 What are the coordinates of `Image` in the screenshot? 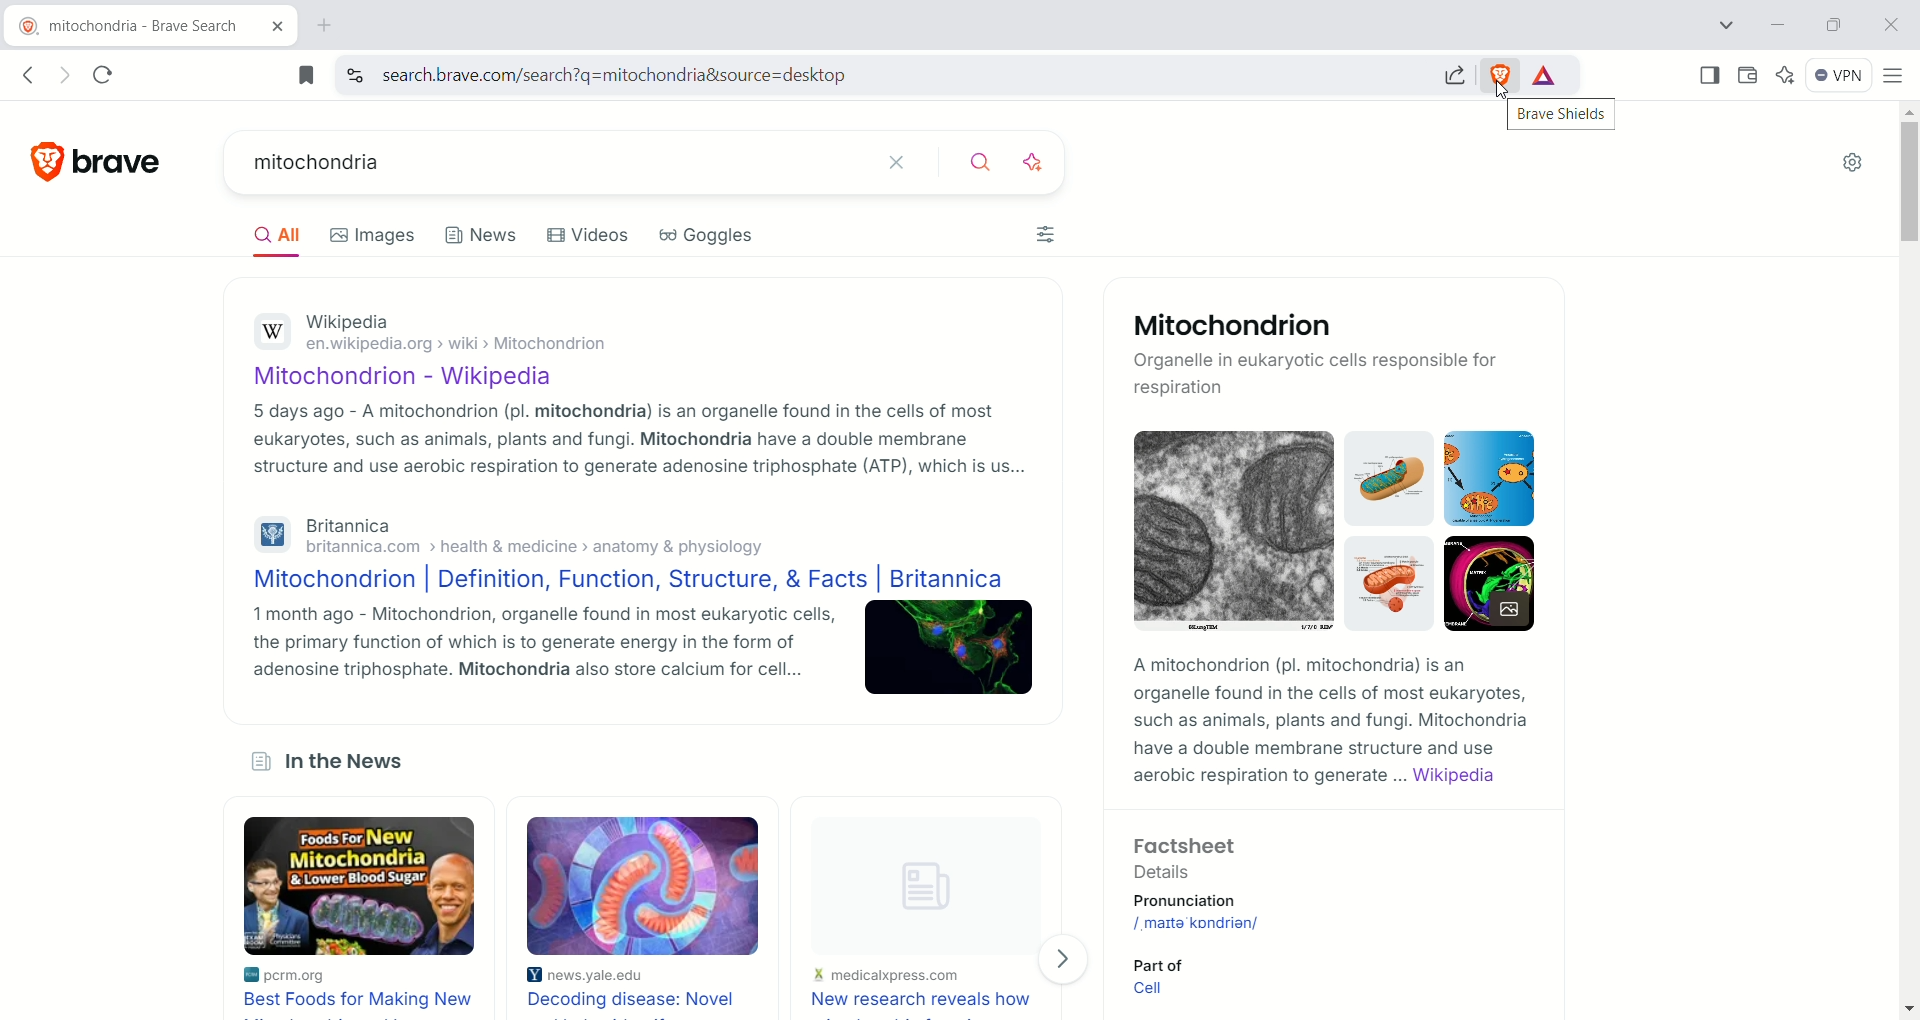 It's located at (951, 648).